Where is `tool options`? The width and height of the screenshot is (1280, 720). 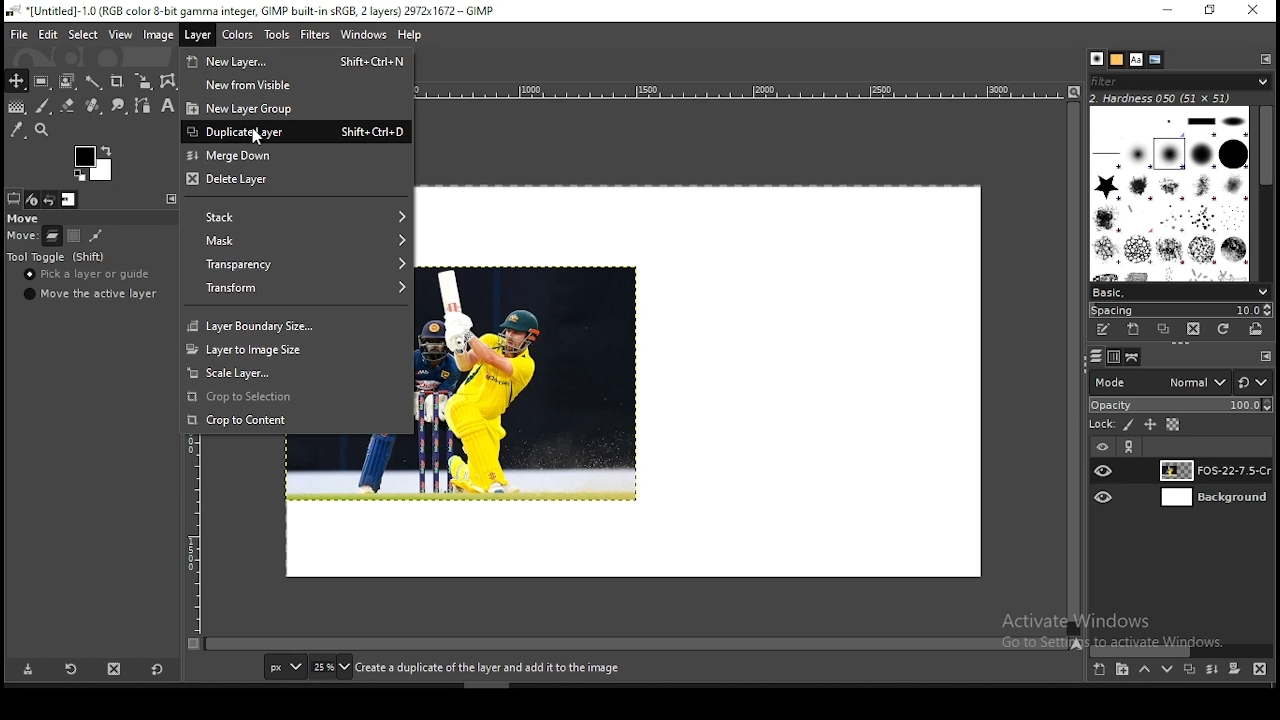 tool options is located at coordinates (14, 198).